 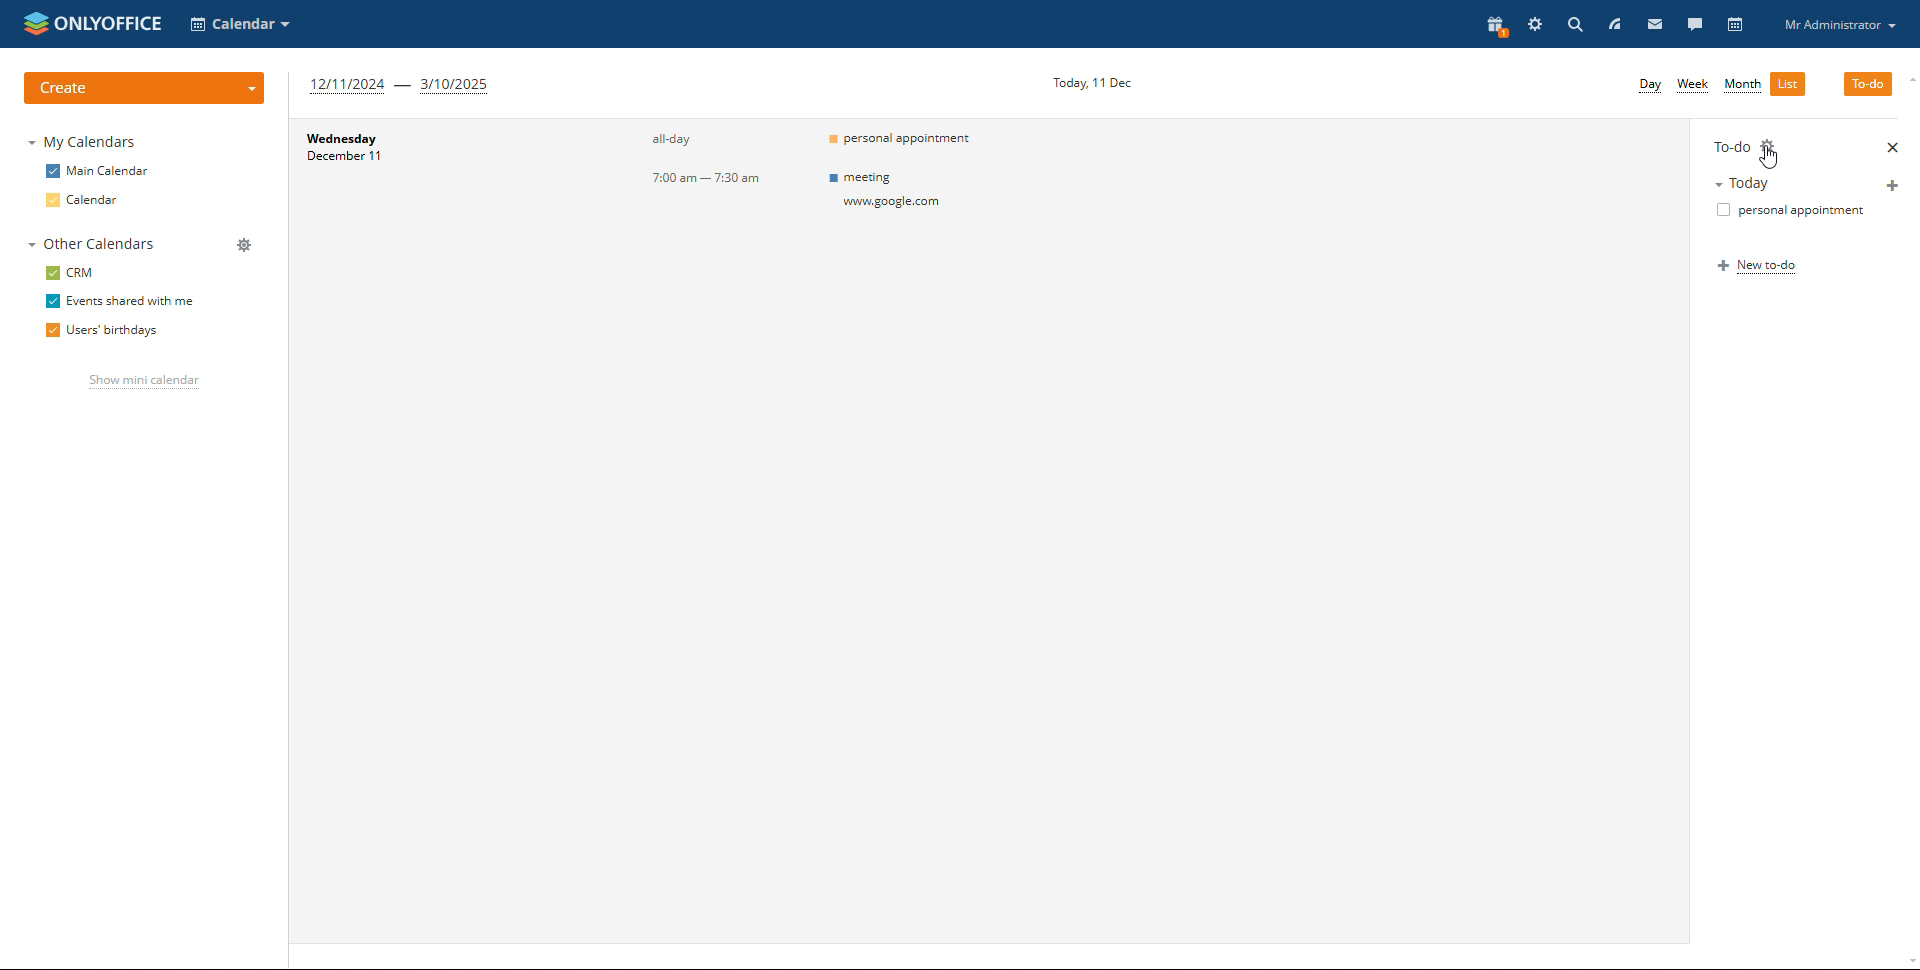 I want to click on events shared with me, so click(x=119, y=300).